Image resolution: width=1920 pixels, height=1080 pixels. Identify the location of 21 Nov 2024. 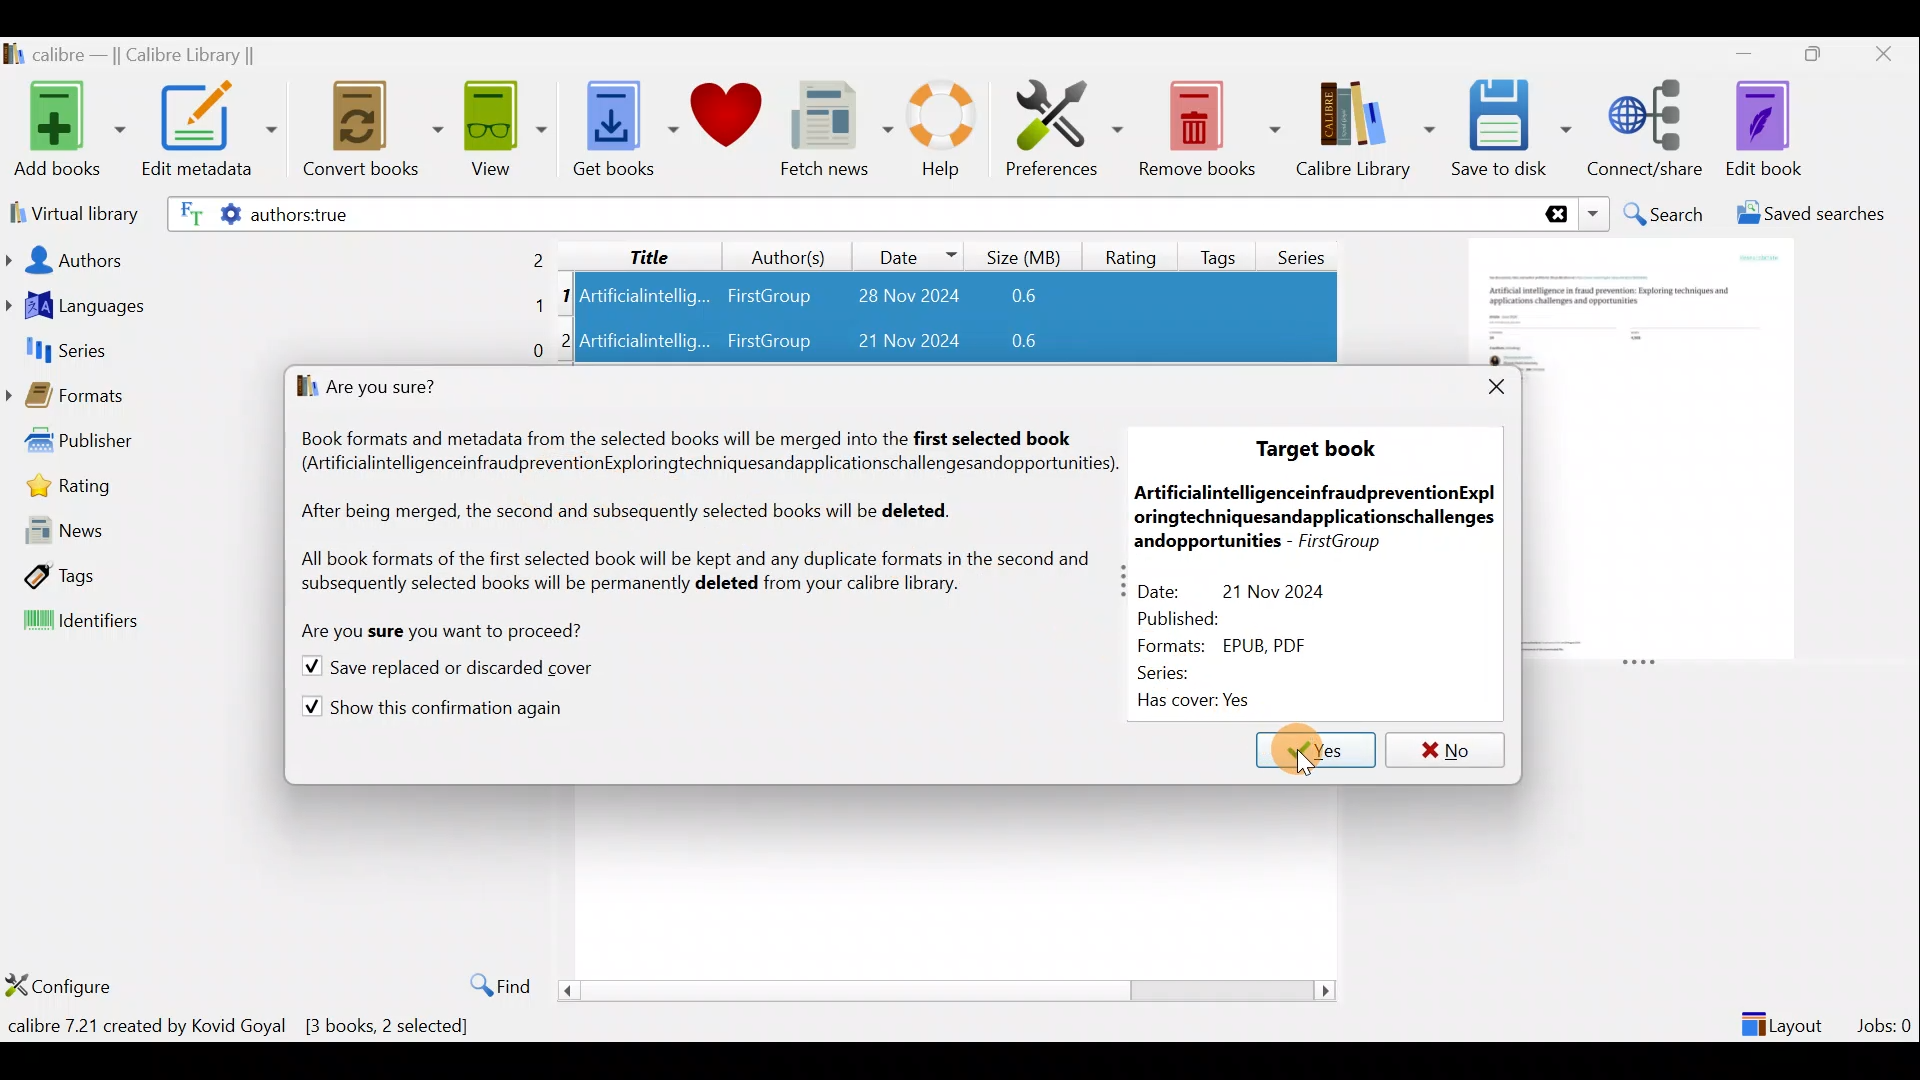
(894, 343).